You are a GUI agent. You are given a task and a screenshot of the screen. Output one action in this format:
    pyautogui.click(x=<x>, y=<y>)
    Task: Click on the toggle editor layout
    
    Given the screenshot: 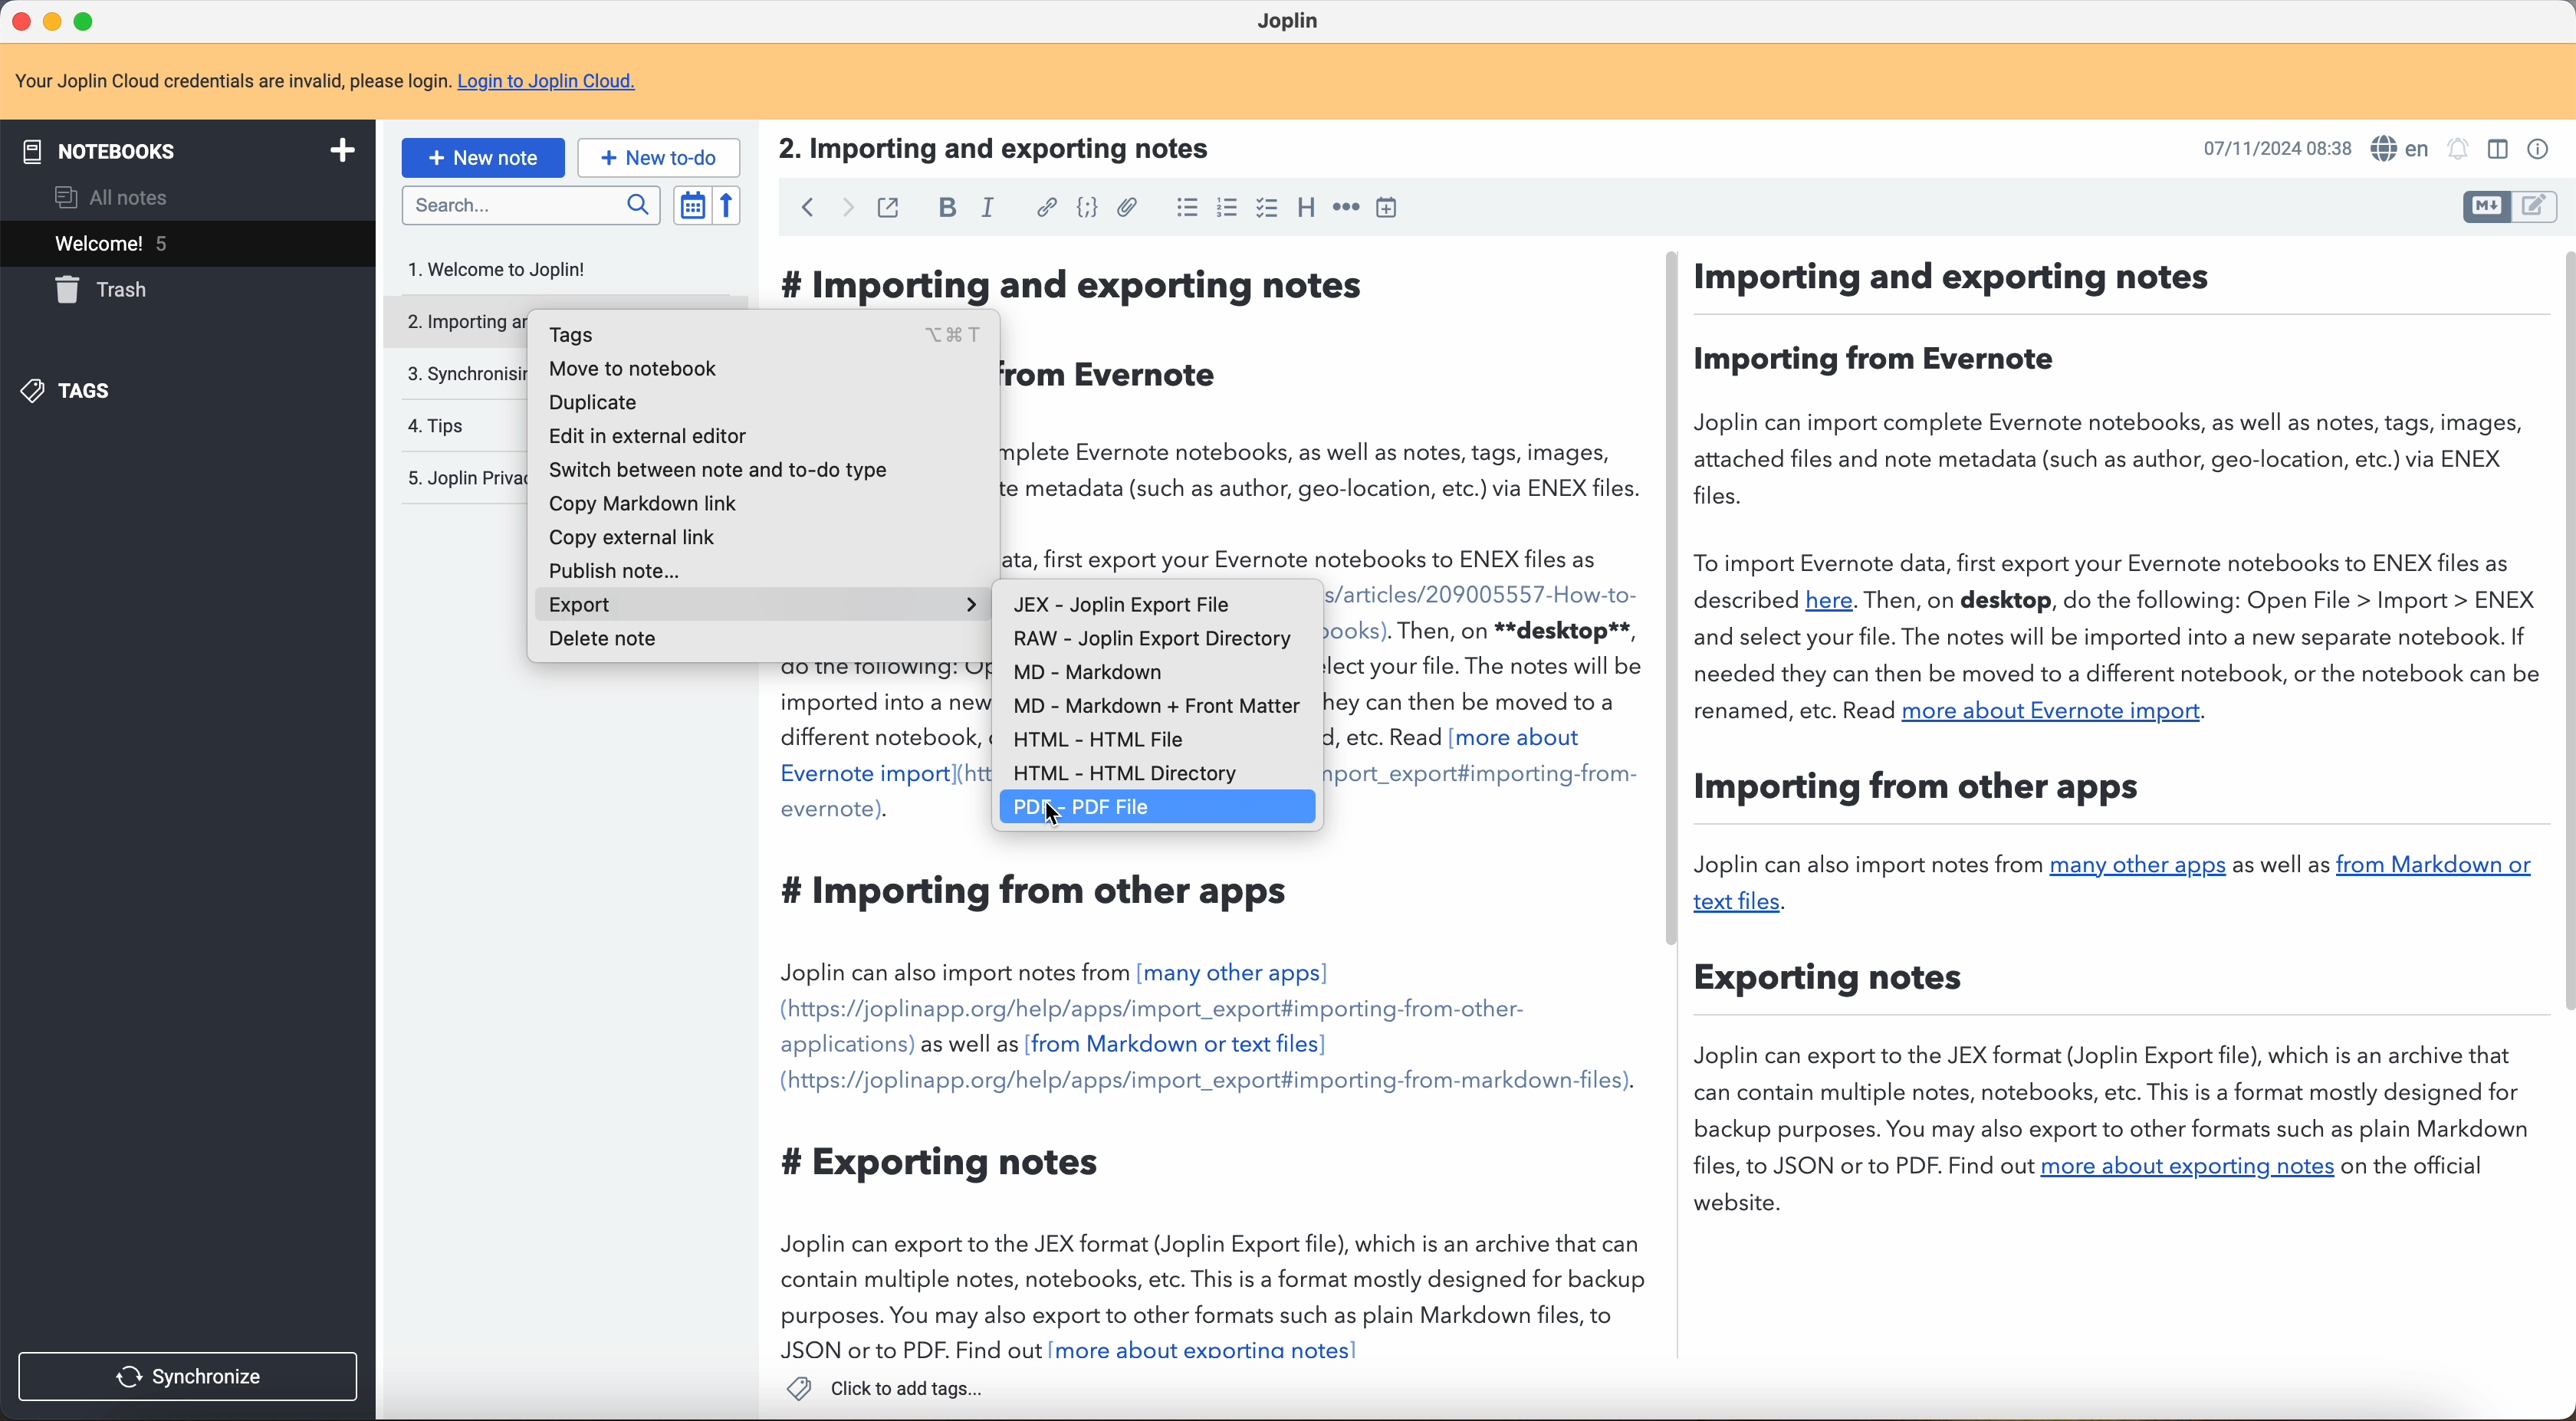 What is the action you would take?
    pyautogui.click(x=2536, y=206)
    